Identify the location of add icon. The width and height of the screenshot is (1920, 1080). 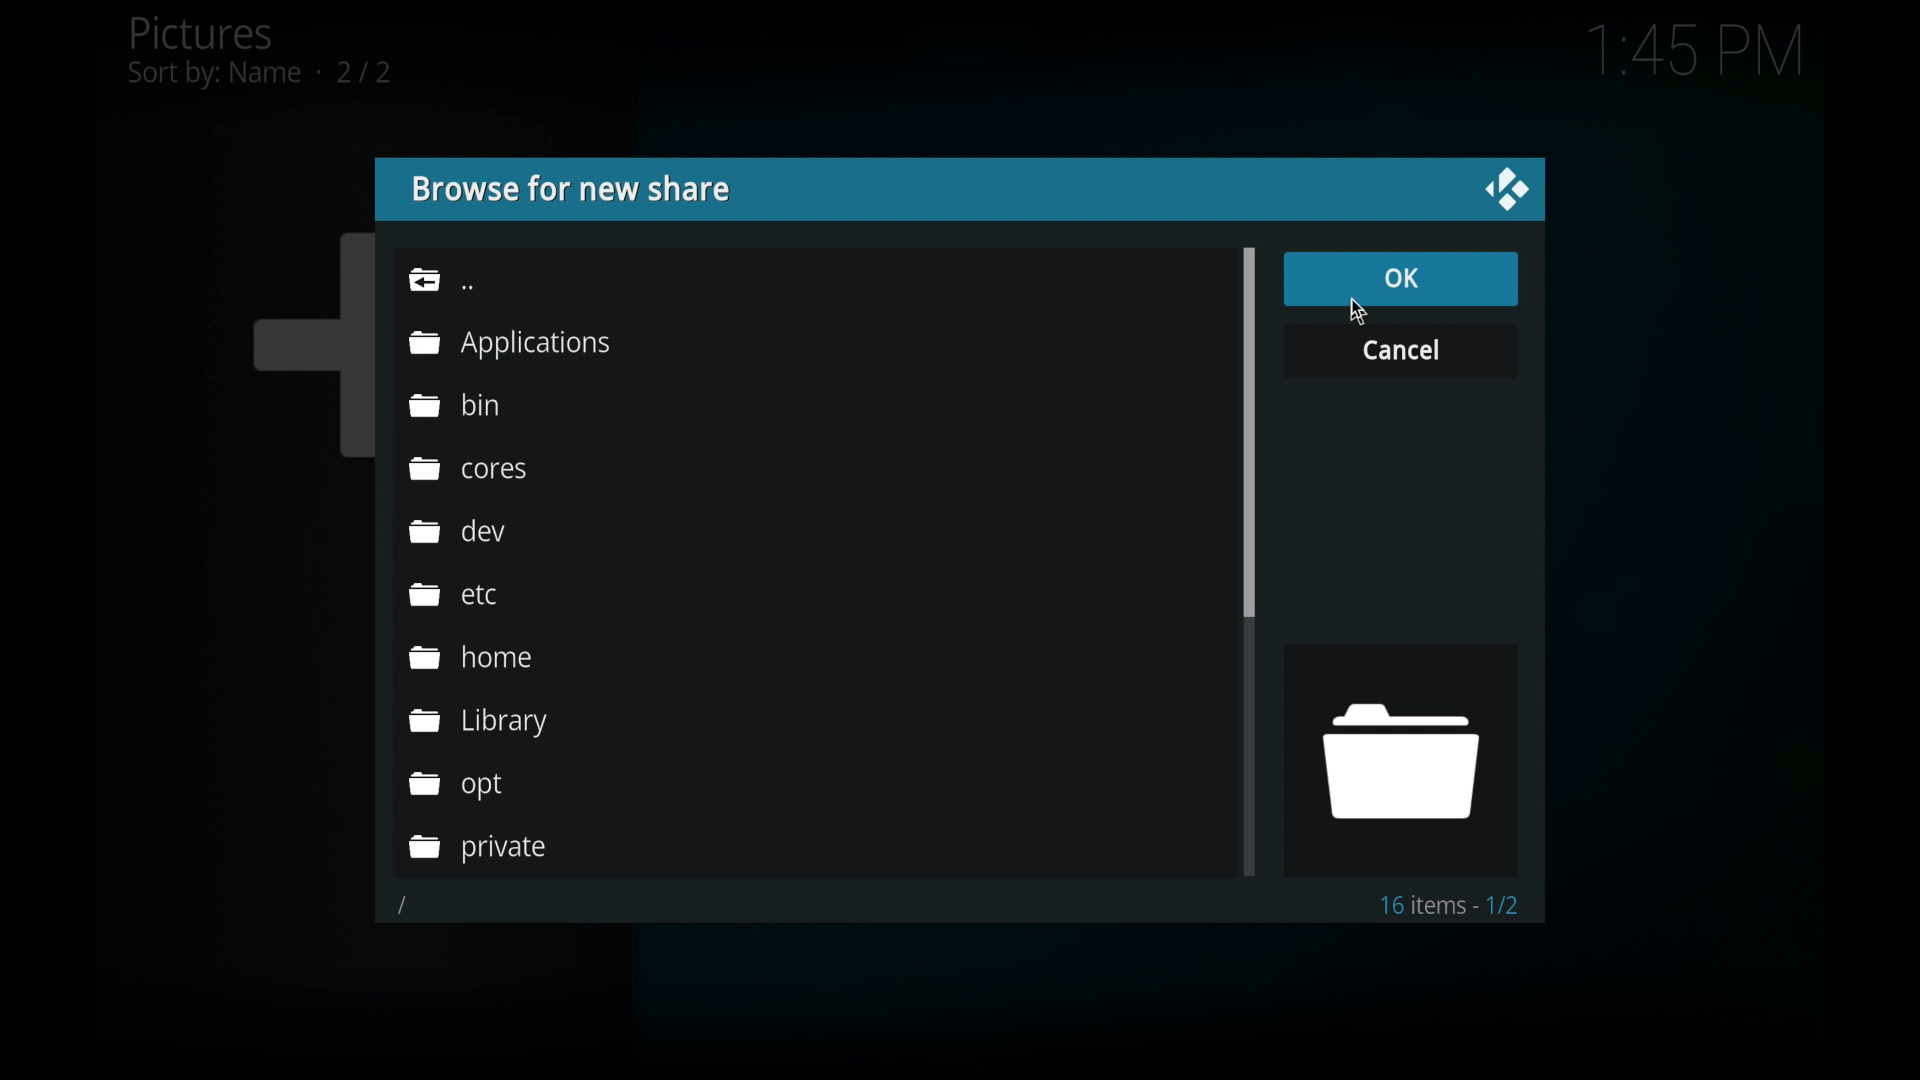
(311, 343).